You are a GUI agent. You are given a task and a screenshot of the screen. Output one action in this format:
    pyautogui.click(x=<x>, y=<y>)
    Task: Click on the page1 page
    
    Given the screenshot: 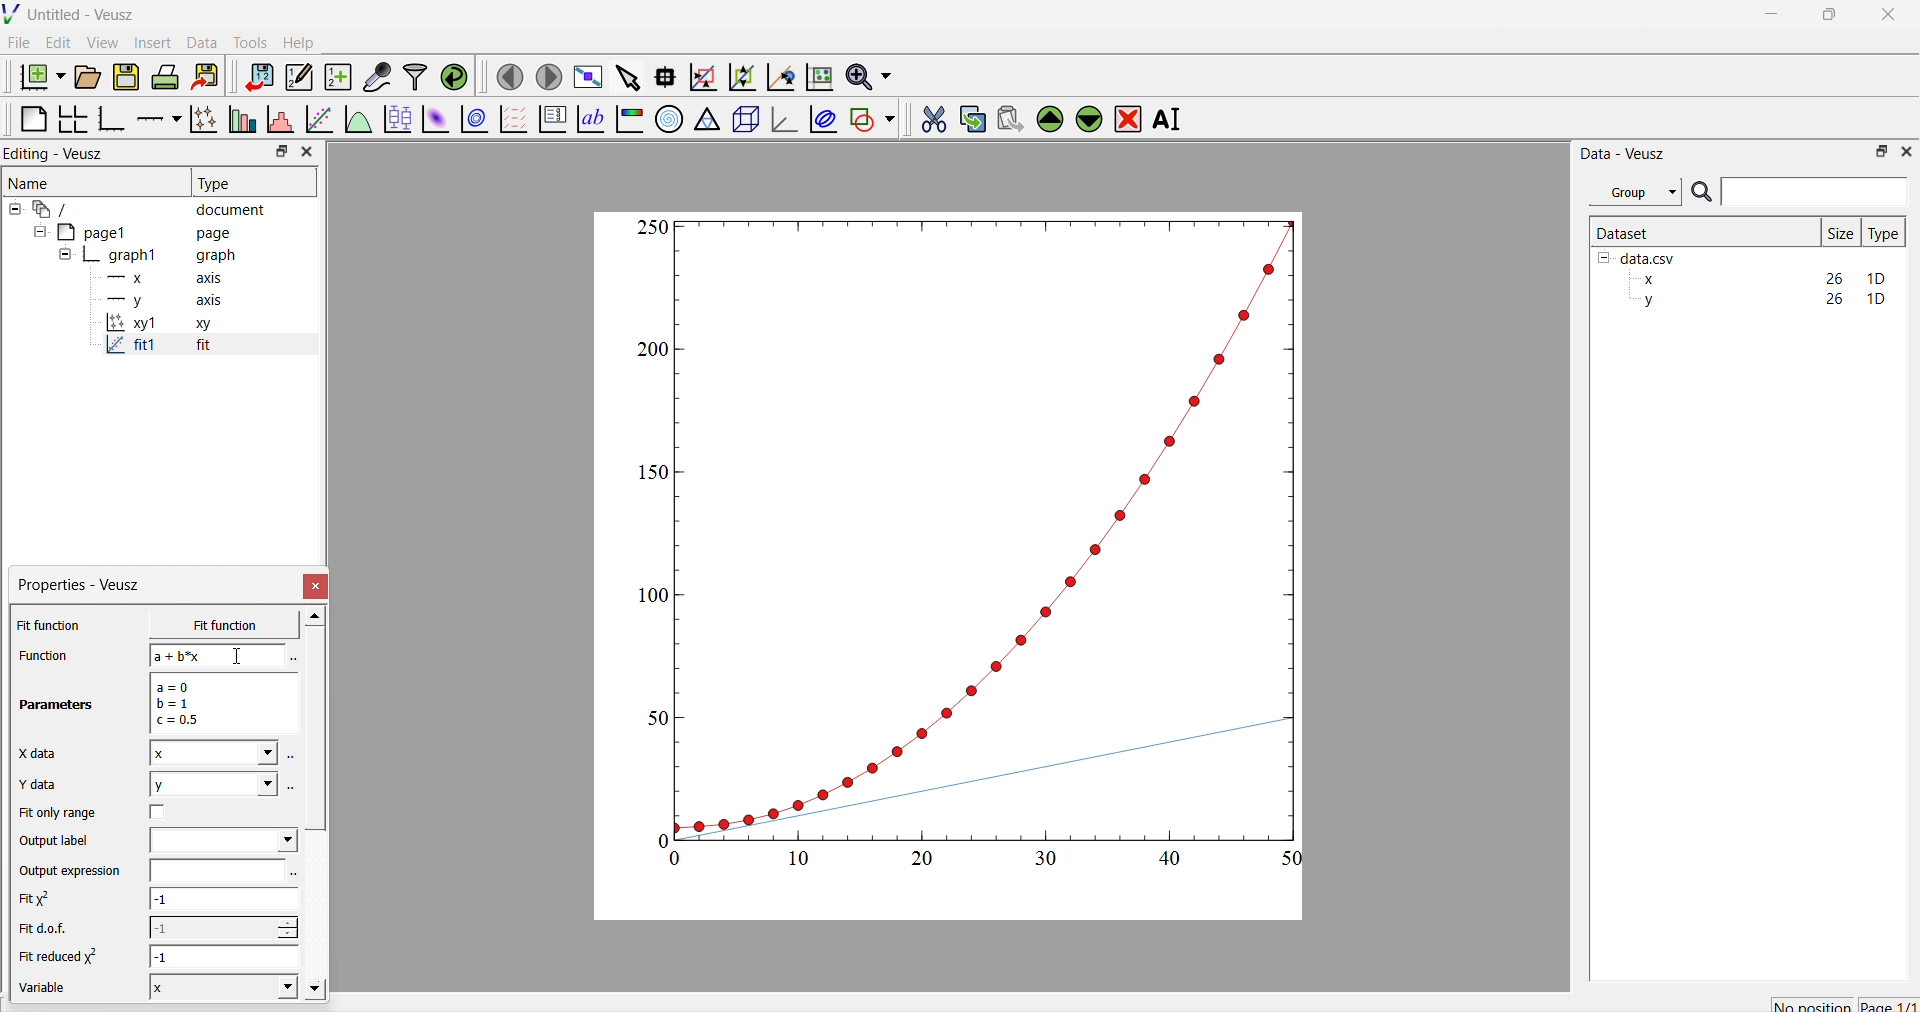 What is the action you would take?
    pyautogui.click(x=133, y=231)
    